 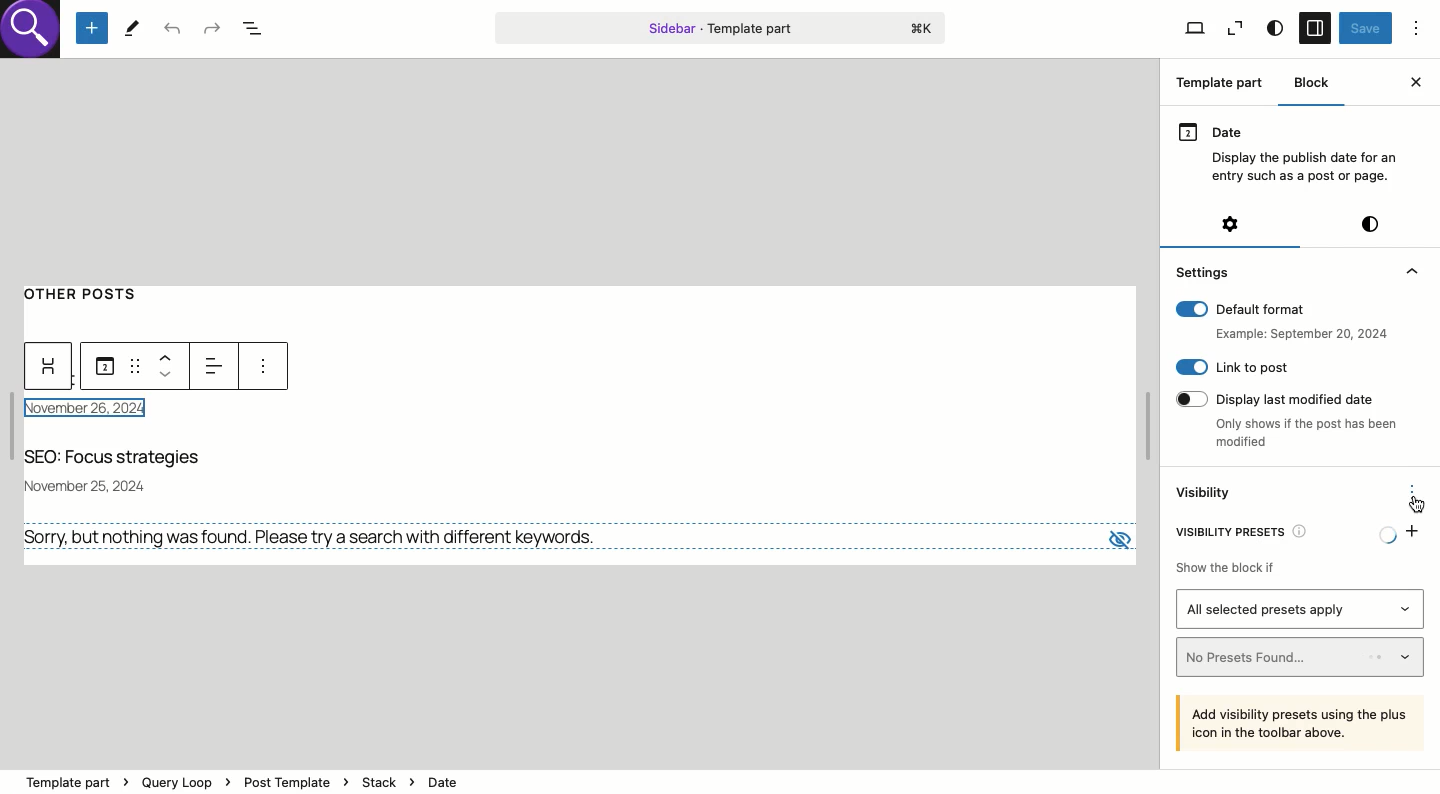 I want to click on more options, so click(x=261, y=368).